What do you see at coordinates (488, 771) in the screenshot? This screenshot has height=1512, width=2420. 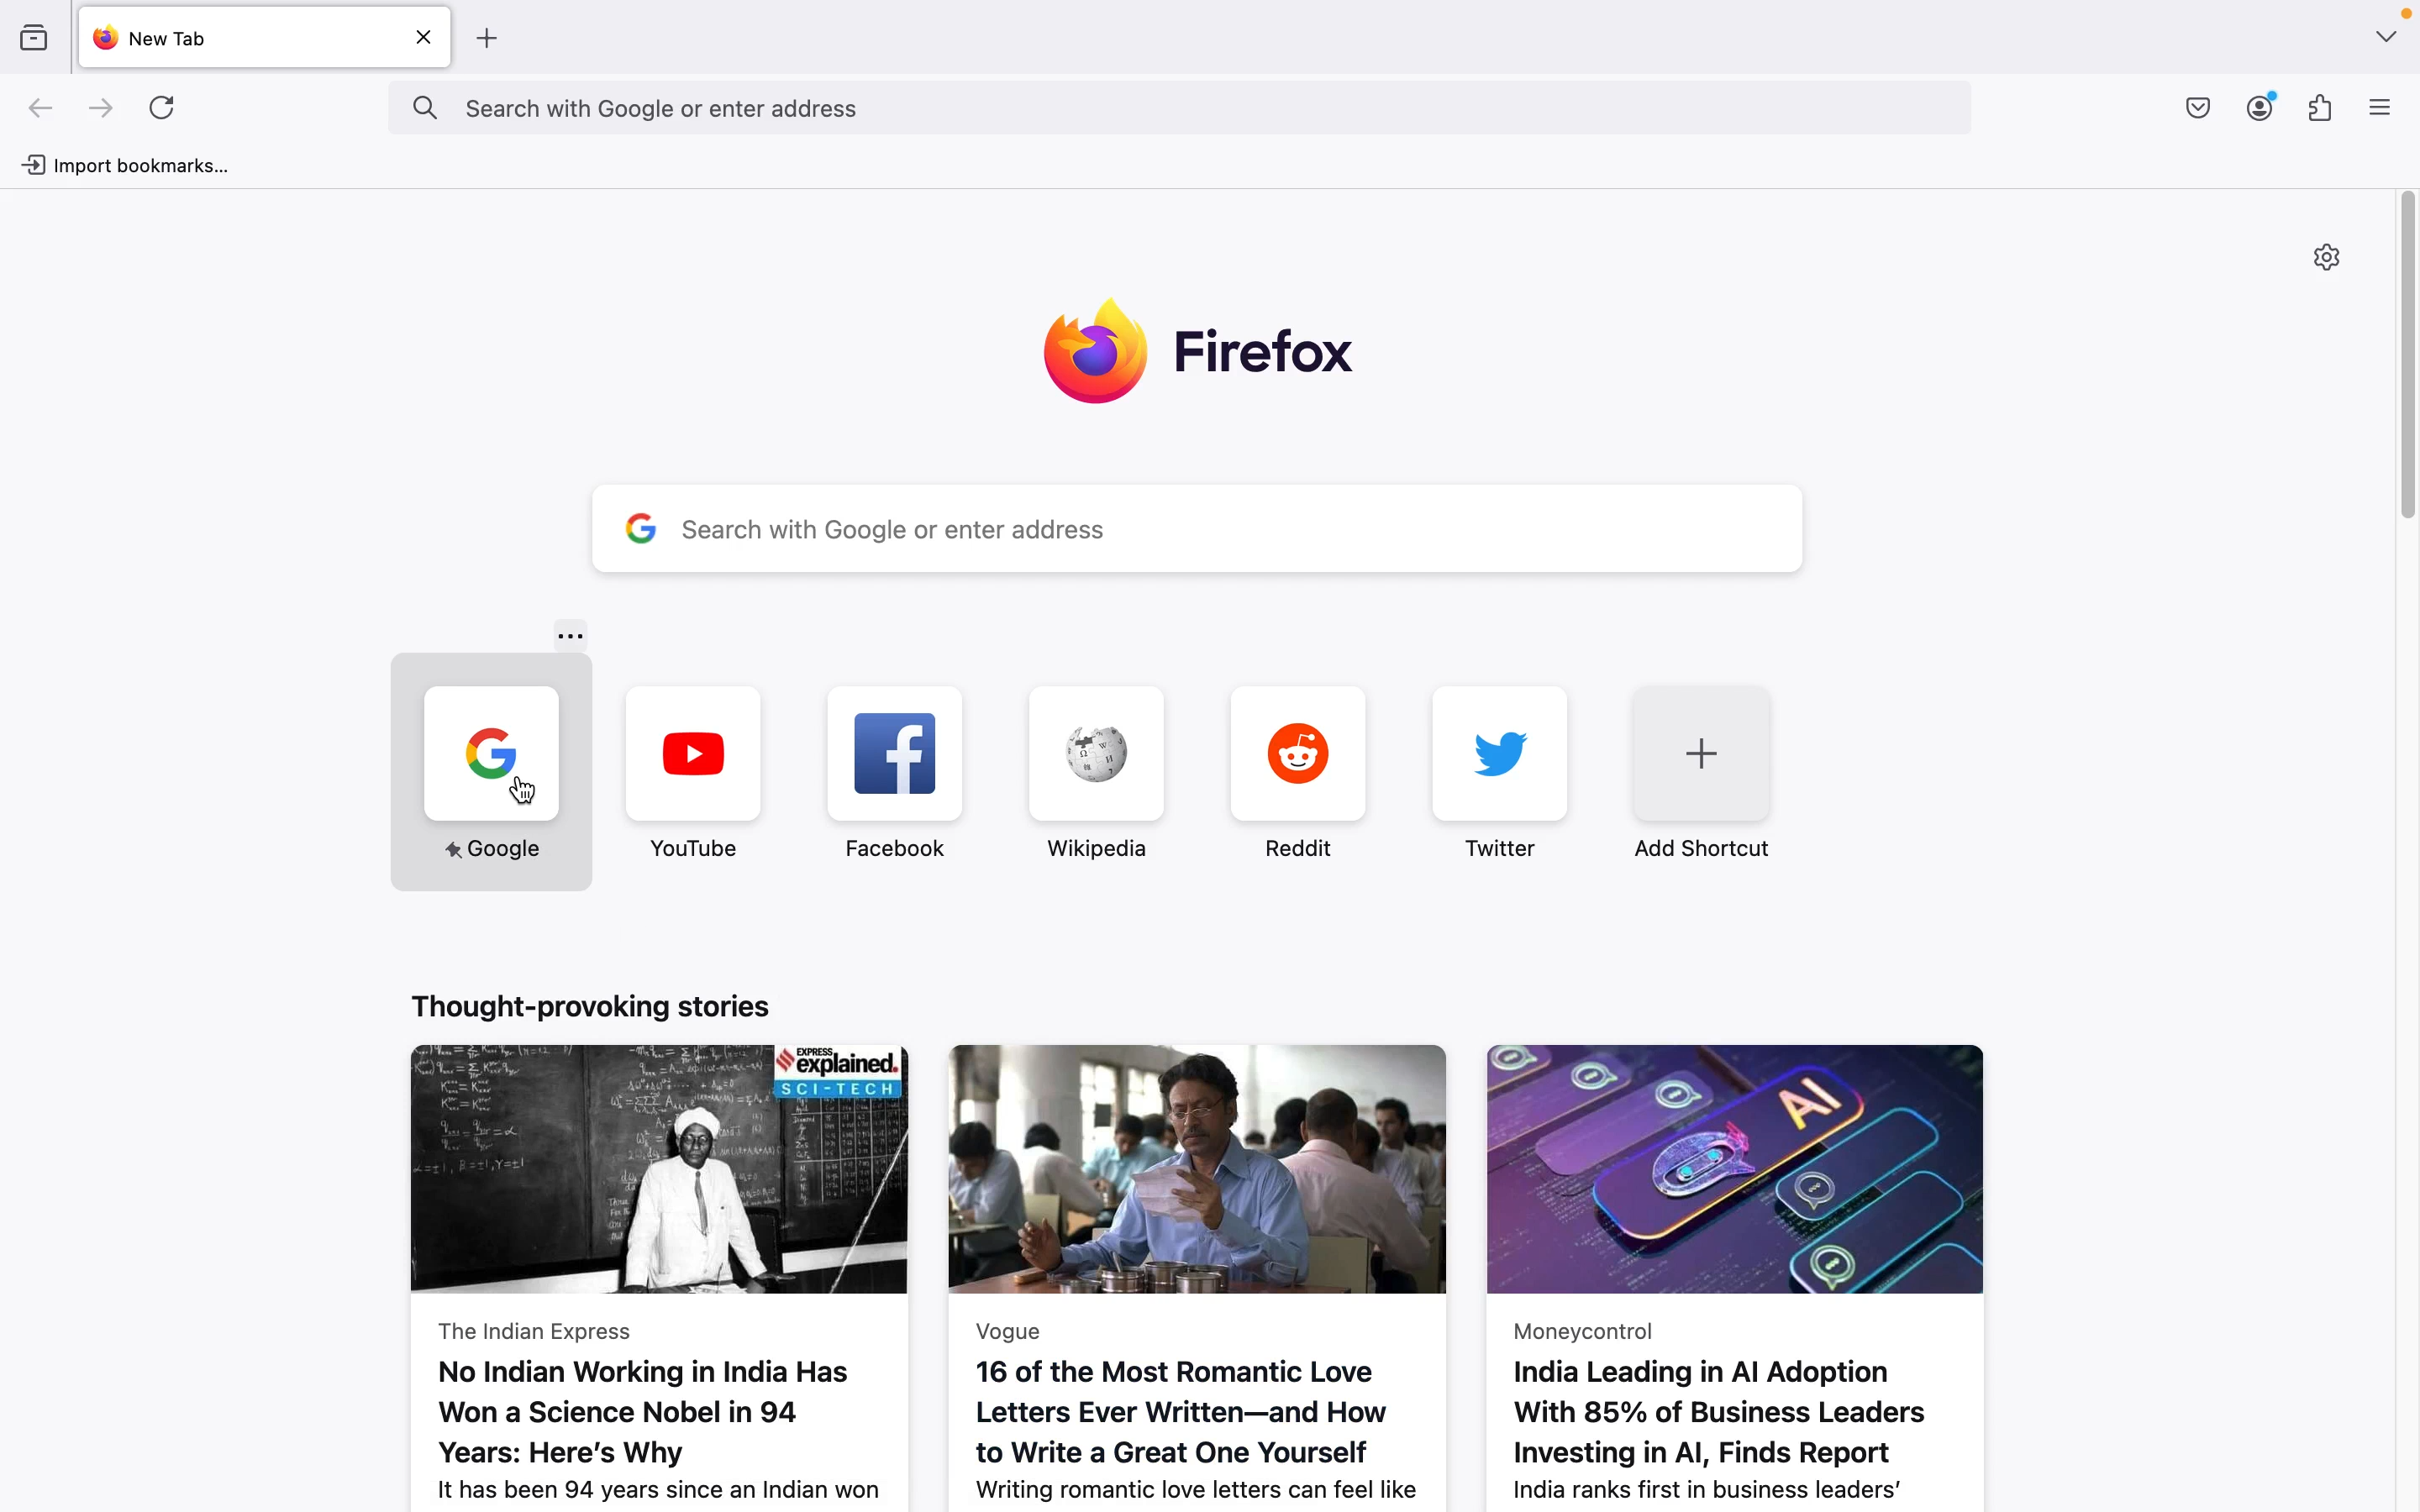 I see `google` at bounding box center [488, 771].